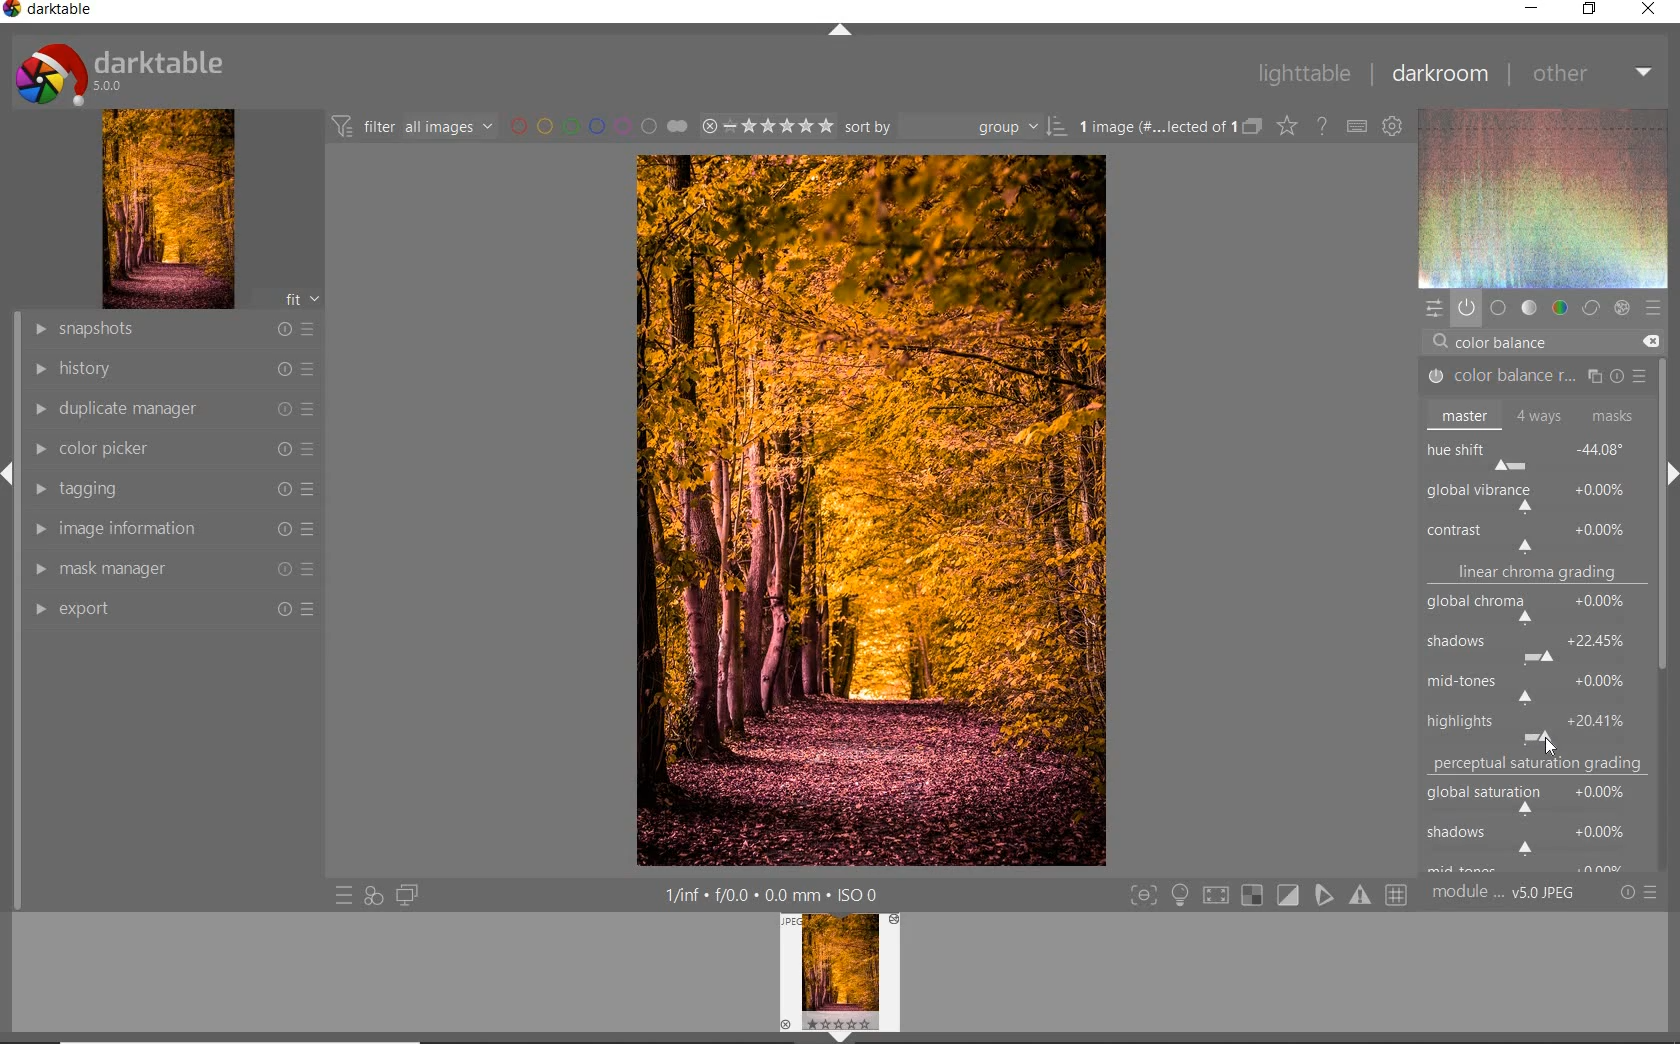  What do you see at coordinates (1506, 494) in the screenshot?
I see `ROTATE ALL HUES BY AN ANGLE AT THE SAME LUMINANCE` at bounding box center [1506, 494].